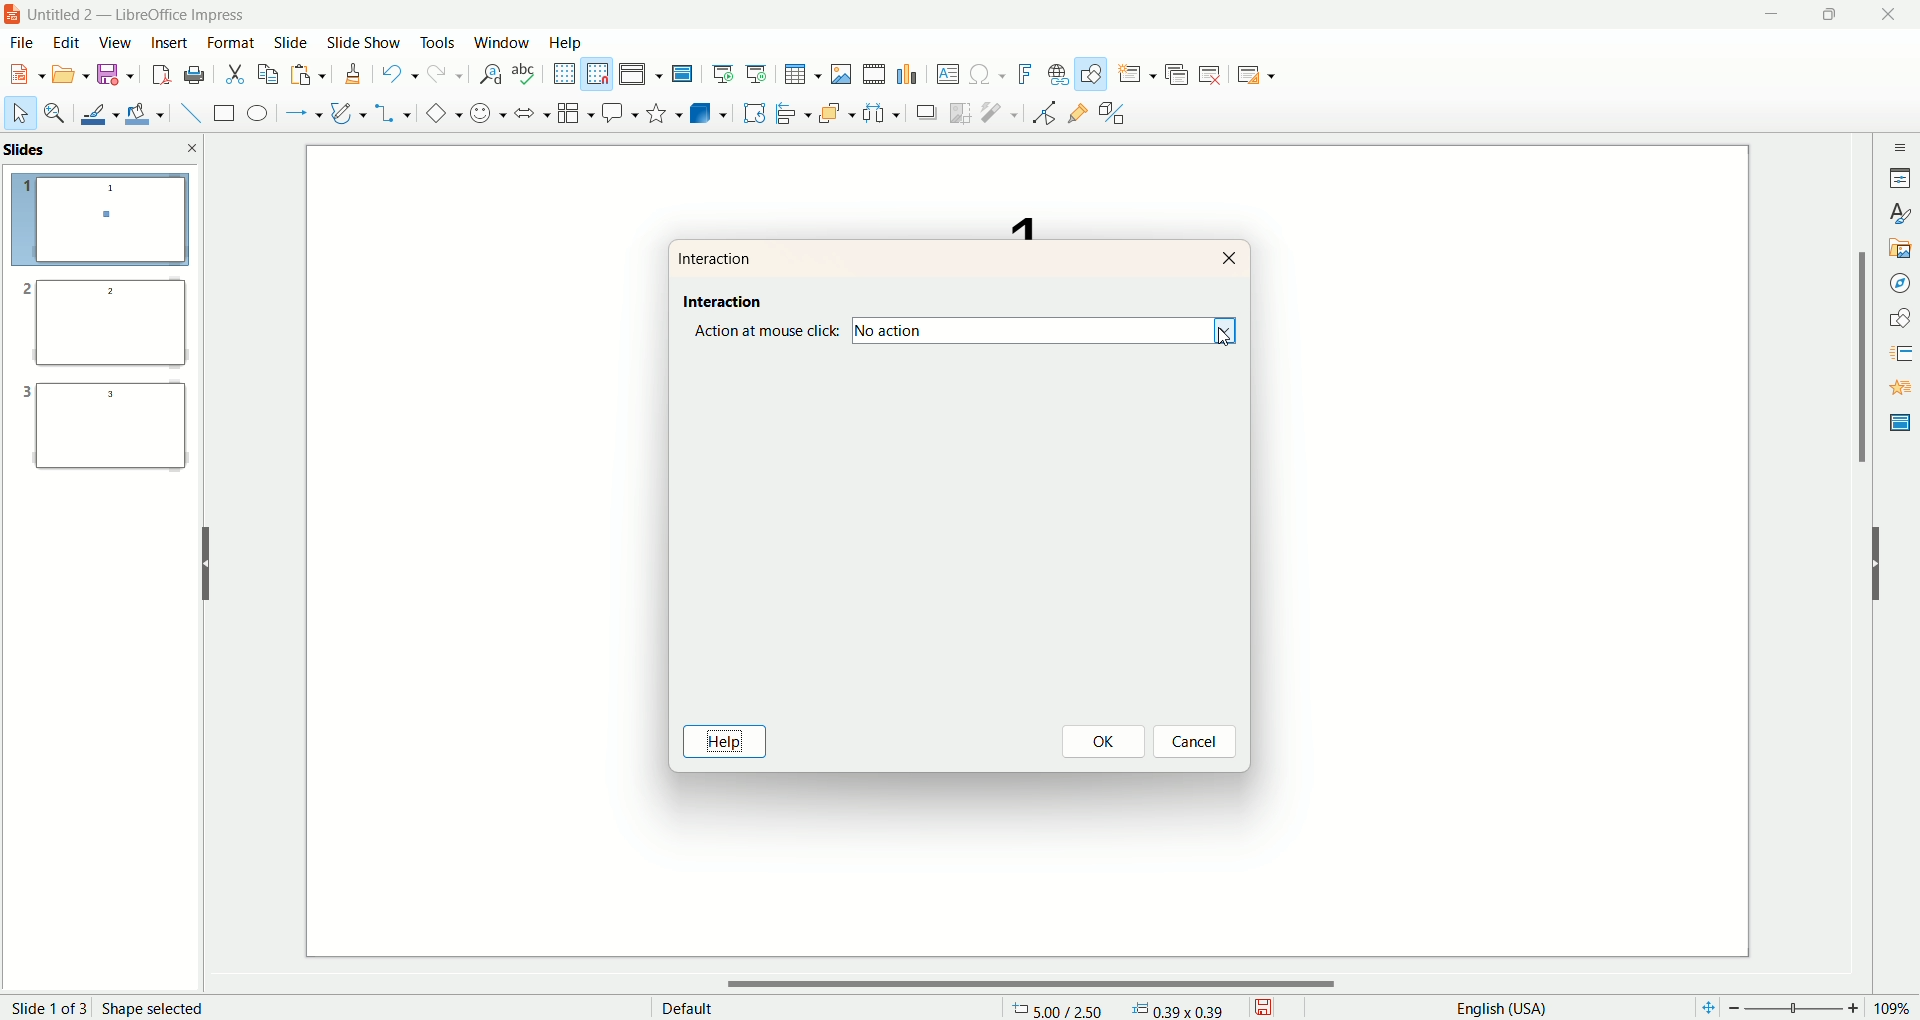 This screenshot has height=1020, width=1920. Describe the element at coordinates (1900, 315) in the screenshot. I see `shapes` at that location.